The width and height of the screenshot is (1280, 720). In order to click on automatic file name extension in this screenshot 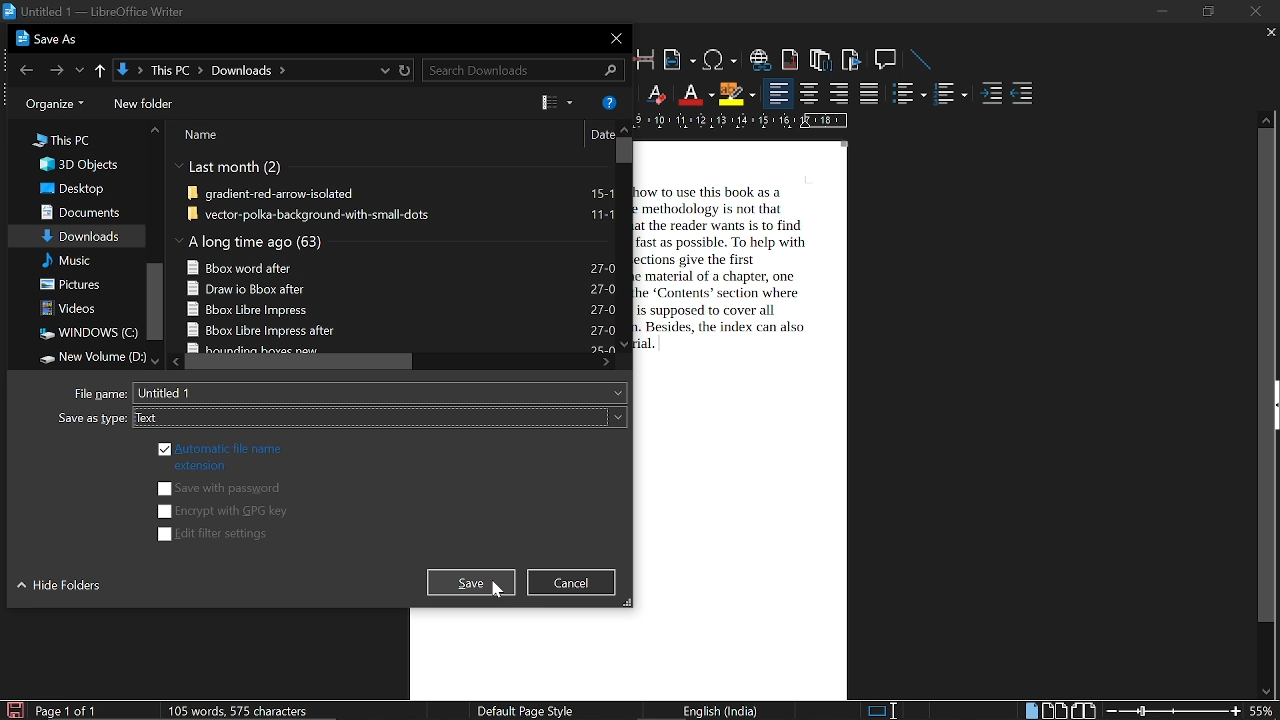, I will do `click(218, 455)`.